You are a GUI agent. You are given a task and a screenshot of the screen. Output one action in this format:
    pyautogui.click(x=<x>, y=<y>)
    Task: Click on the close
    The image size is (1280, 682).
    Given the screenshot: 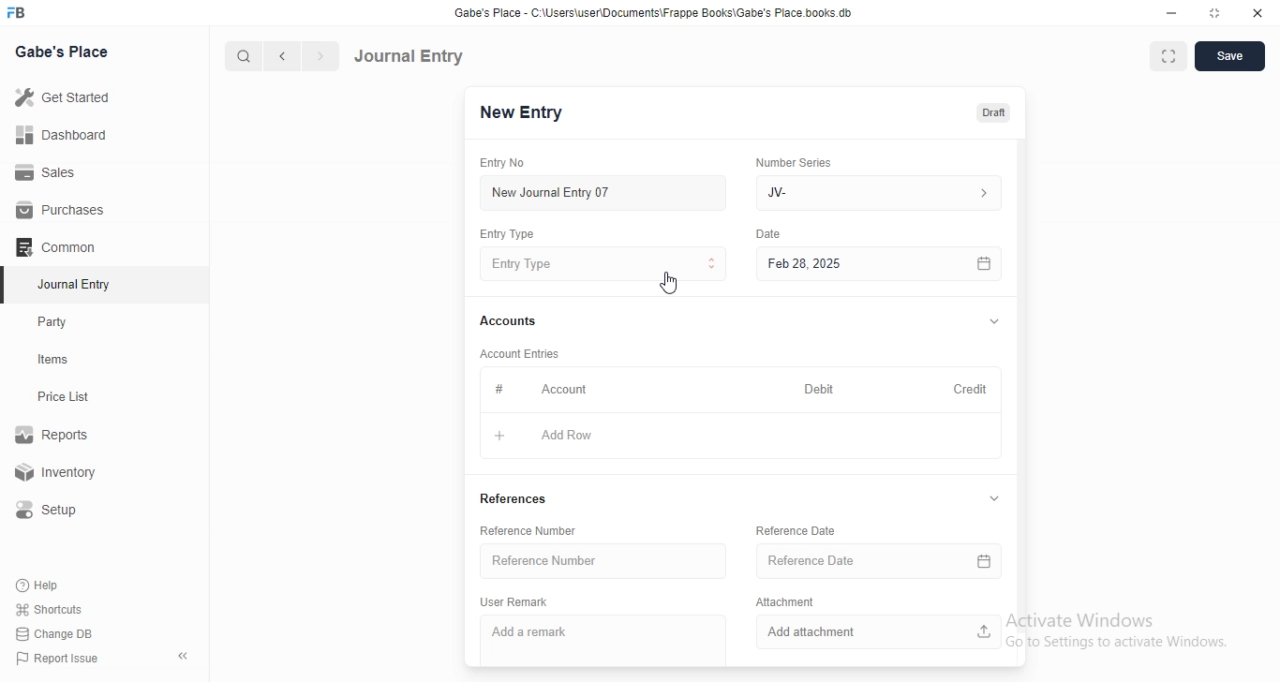 What is the action you would take?
    pyautogui.click(x=1258, y=12)
    